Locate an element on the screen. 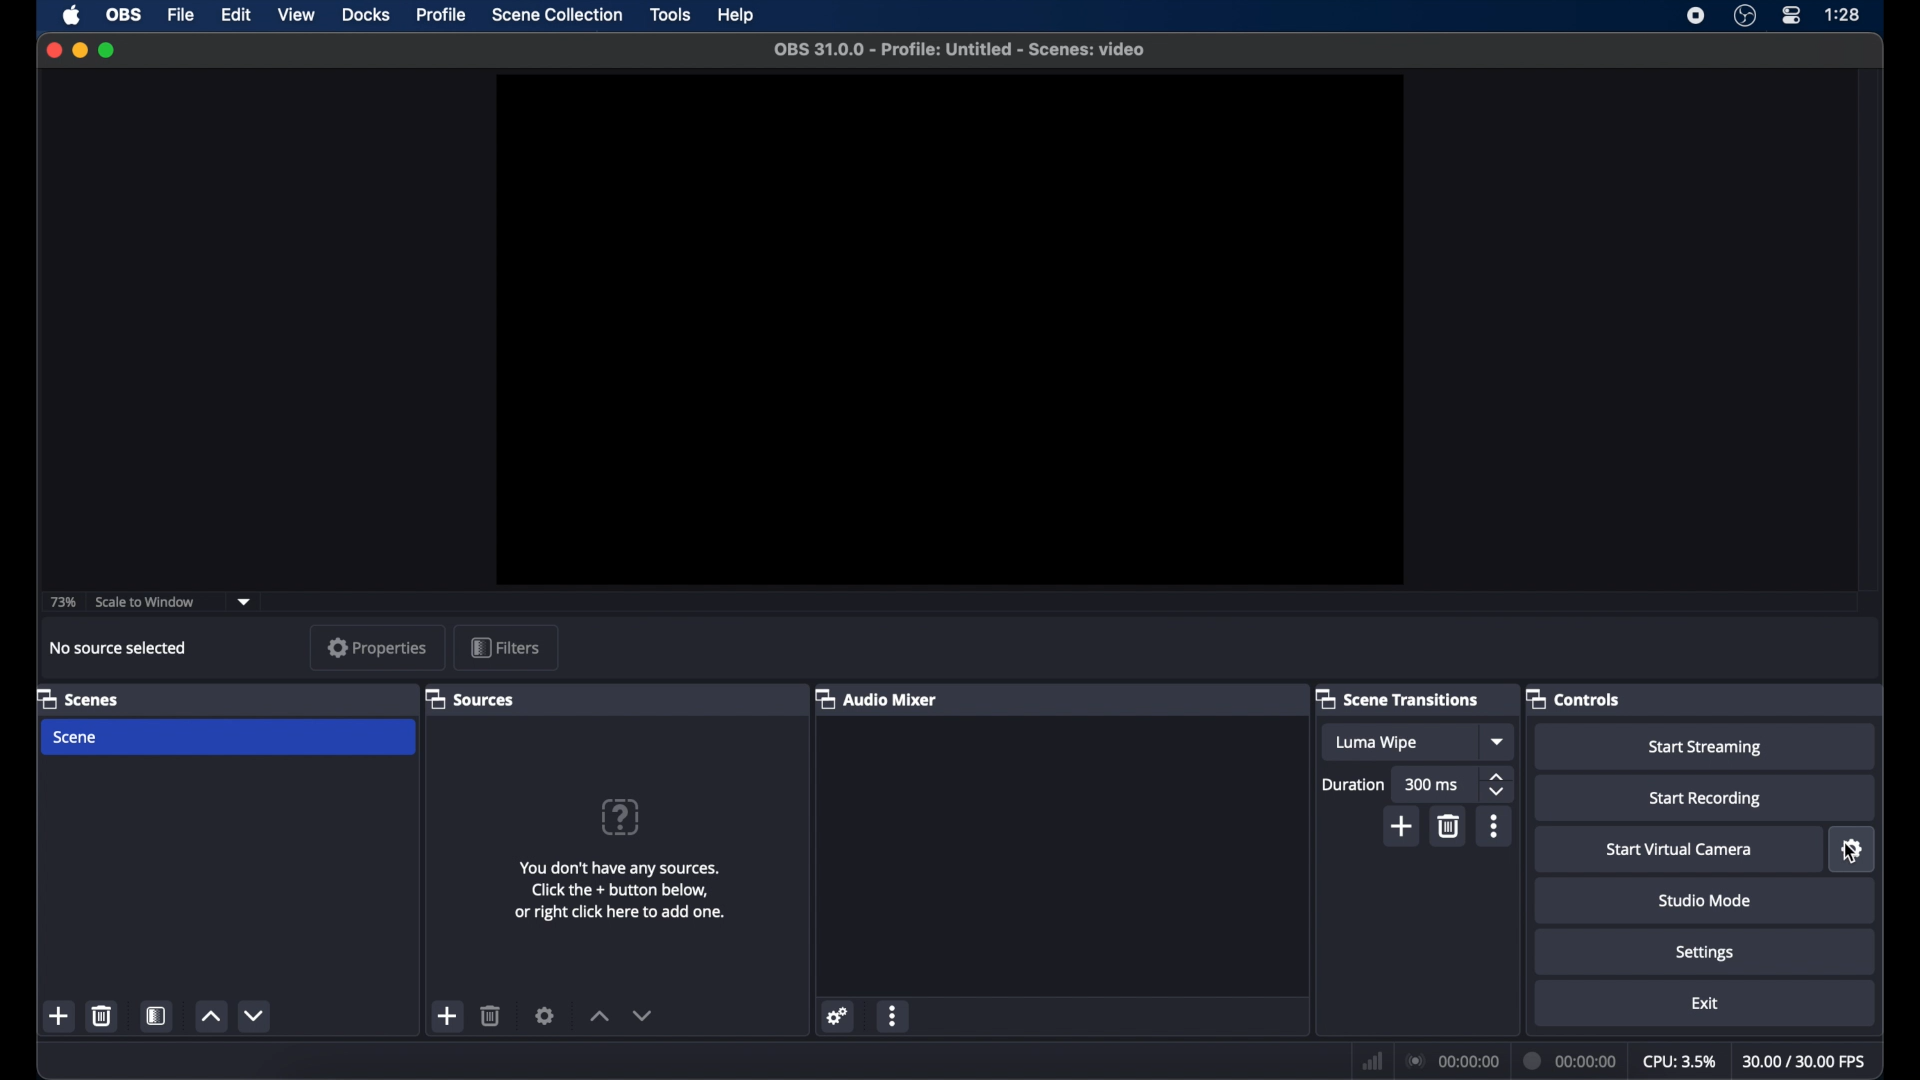 The width and height of the screenshot is (1920, 1080). settings is located at coordinates (838, 1017).